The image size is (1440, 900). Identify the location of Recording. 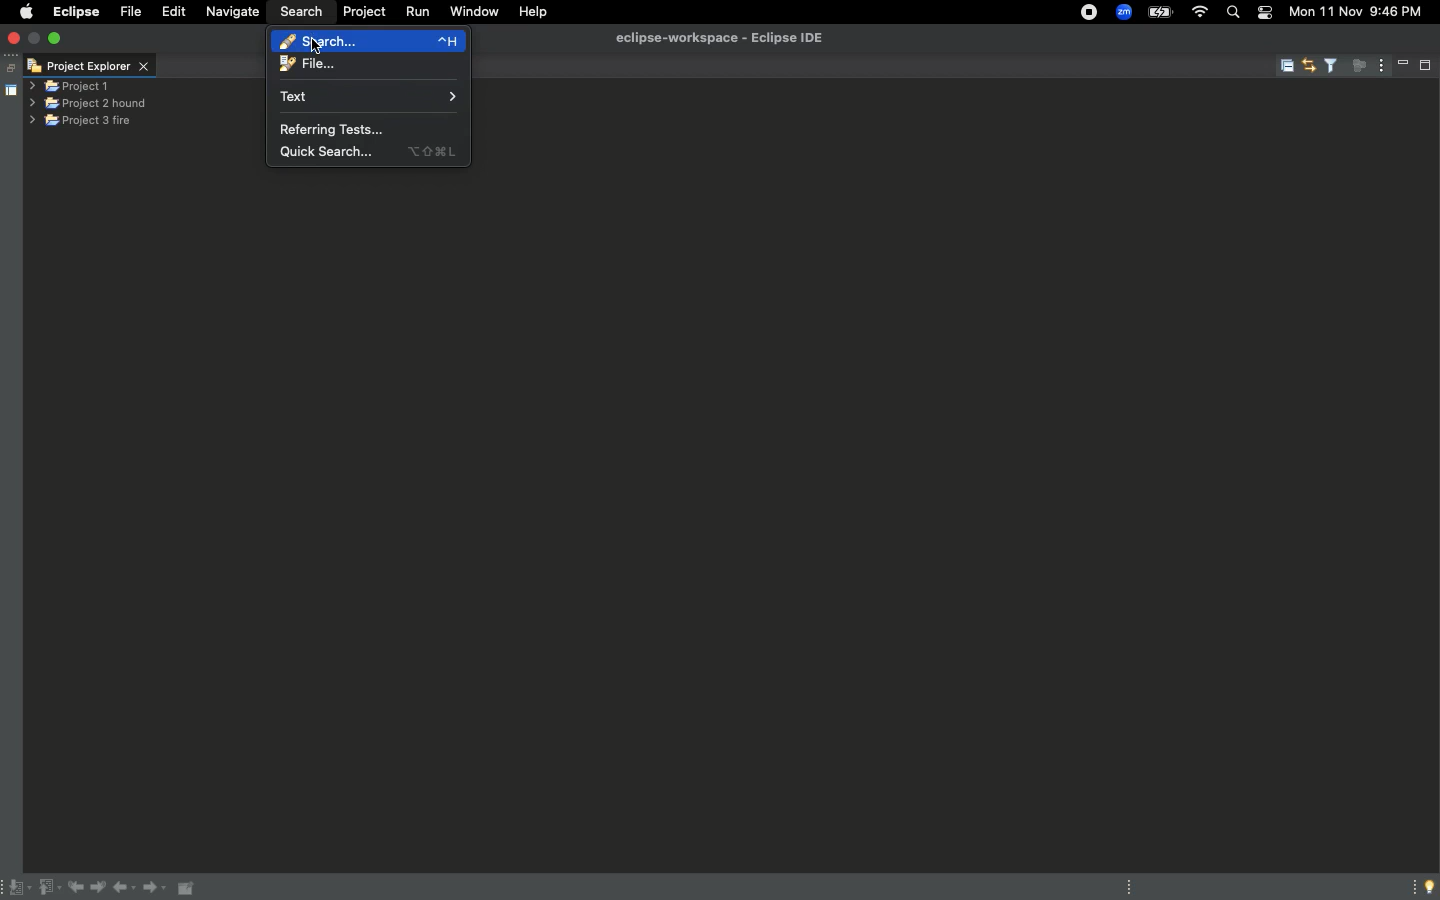
(1087, 14).